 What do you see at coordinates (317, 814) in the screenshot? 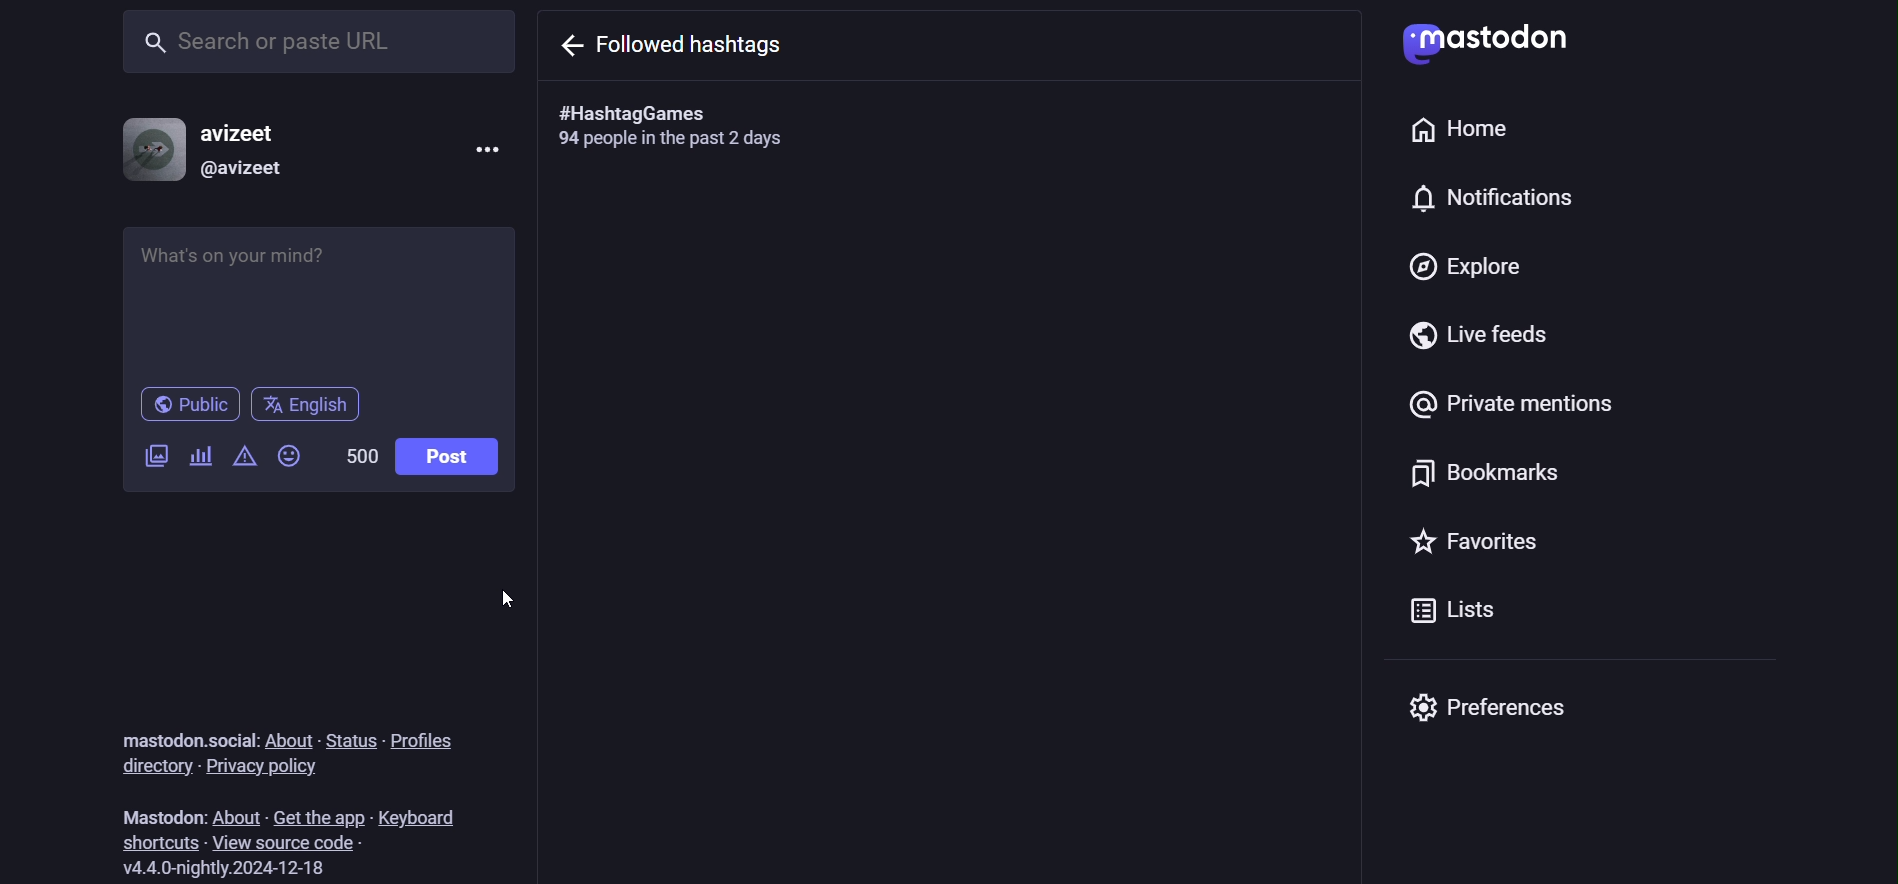
I see `get the app` at bounding box center [317, 814].